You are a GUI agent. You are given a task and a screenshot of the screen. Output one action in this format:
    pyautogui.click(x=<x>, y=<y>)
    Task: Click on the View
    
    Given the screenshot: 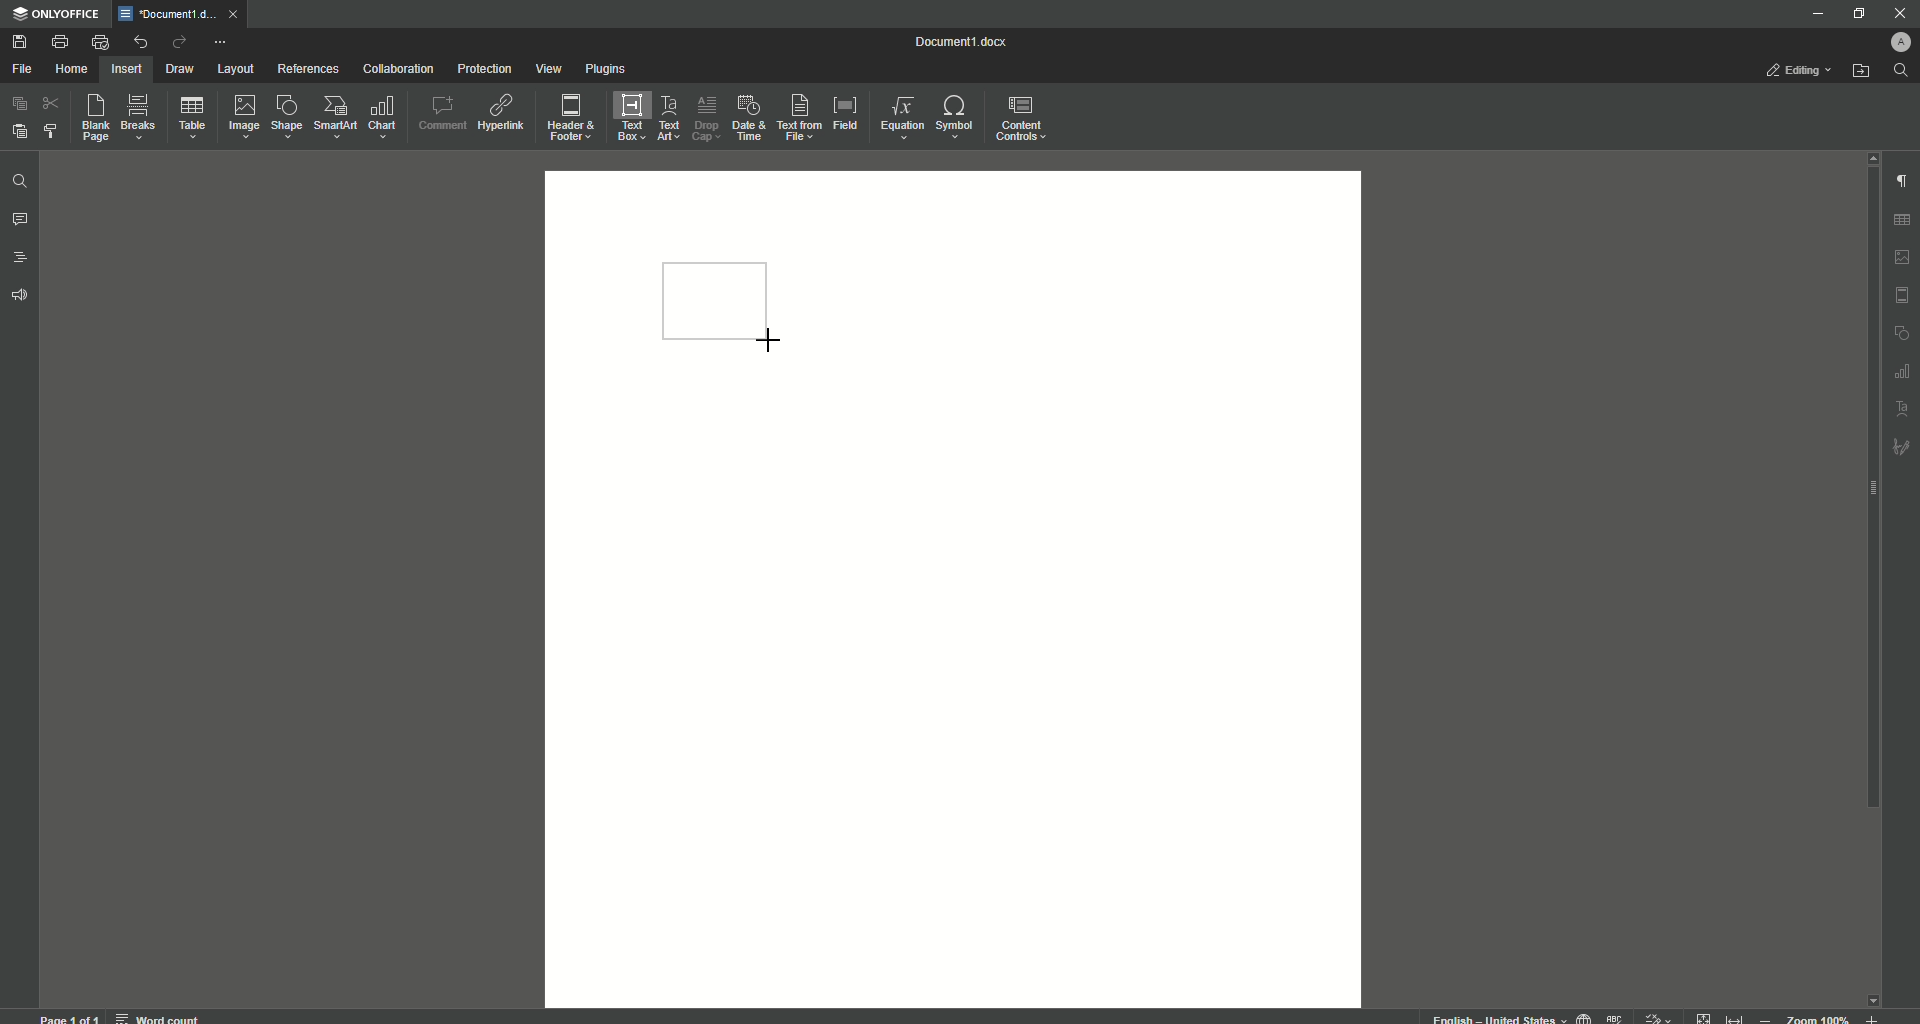 What is the action you would take?
    pyautogui.click(x=547, y=70)
    